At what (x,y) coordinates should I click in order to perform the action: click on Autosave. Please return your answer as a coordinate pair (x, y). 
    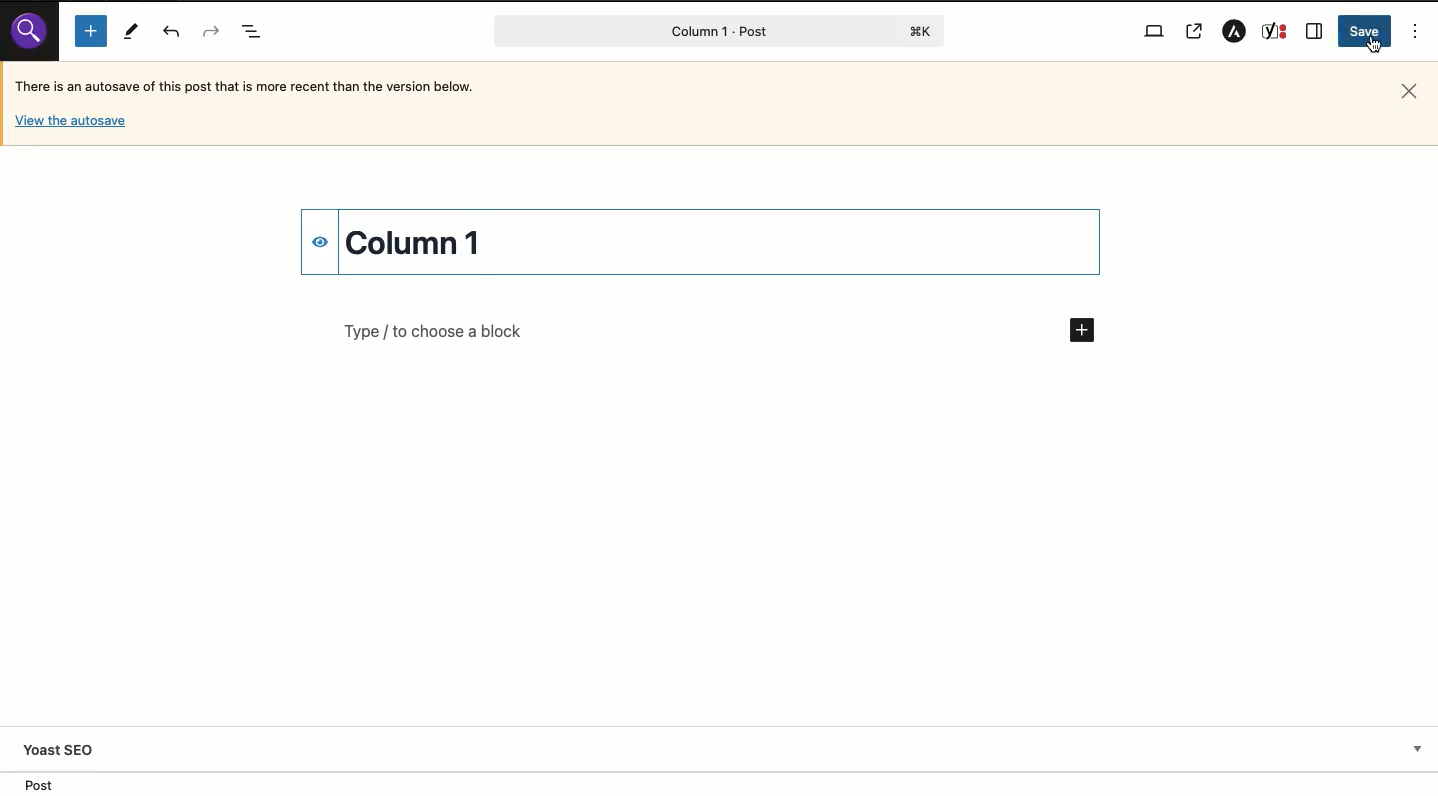
    Looking at the image, I should click on (269, 85).